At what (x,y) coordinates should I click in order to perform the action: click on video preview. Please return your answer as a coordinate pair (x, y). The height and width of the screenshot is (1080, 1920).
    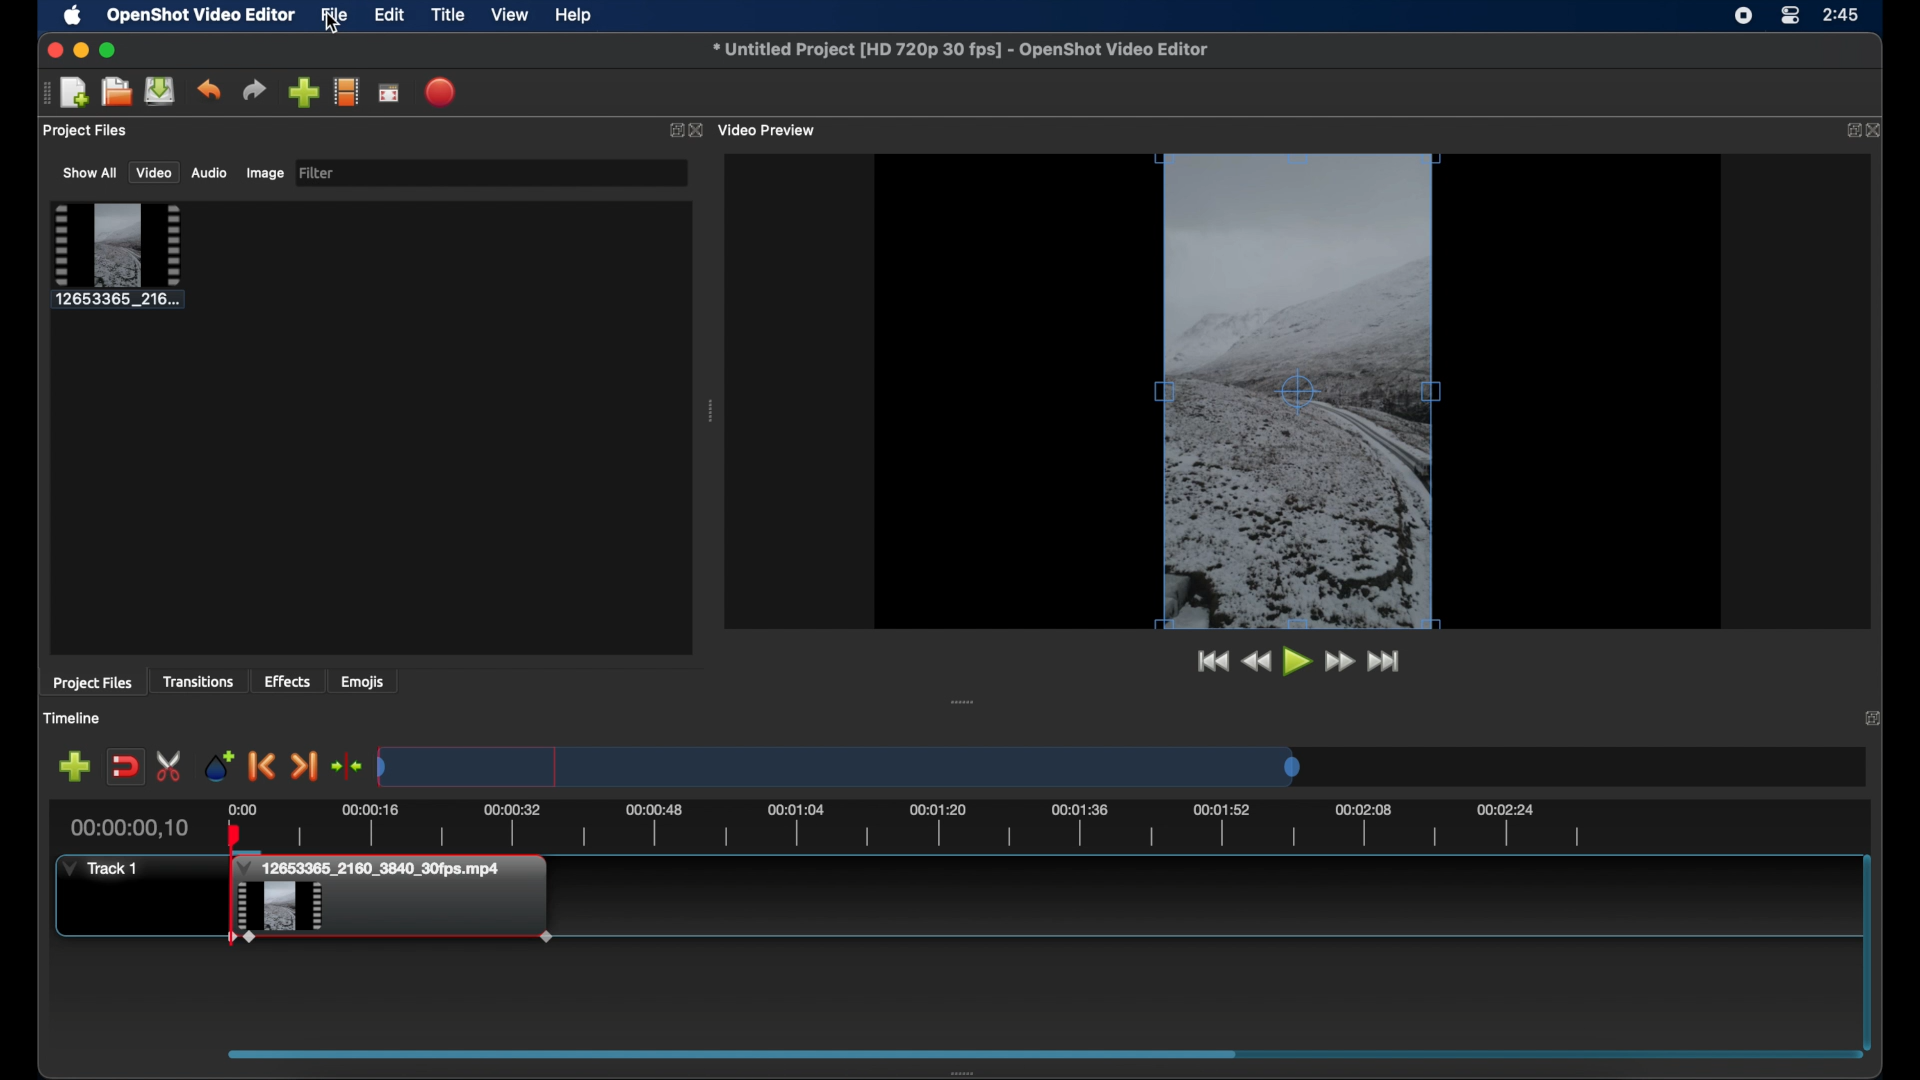
    Looking at the image, I should click on (770, 130).